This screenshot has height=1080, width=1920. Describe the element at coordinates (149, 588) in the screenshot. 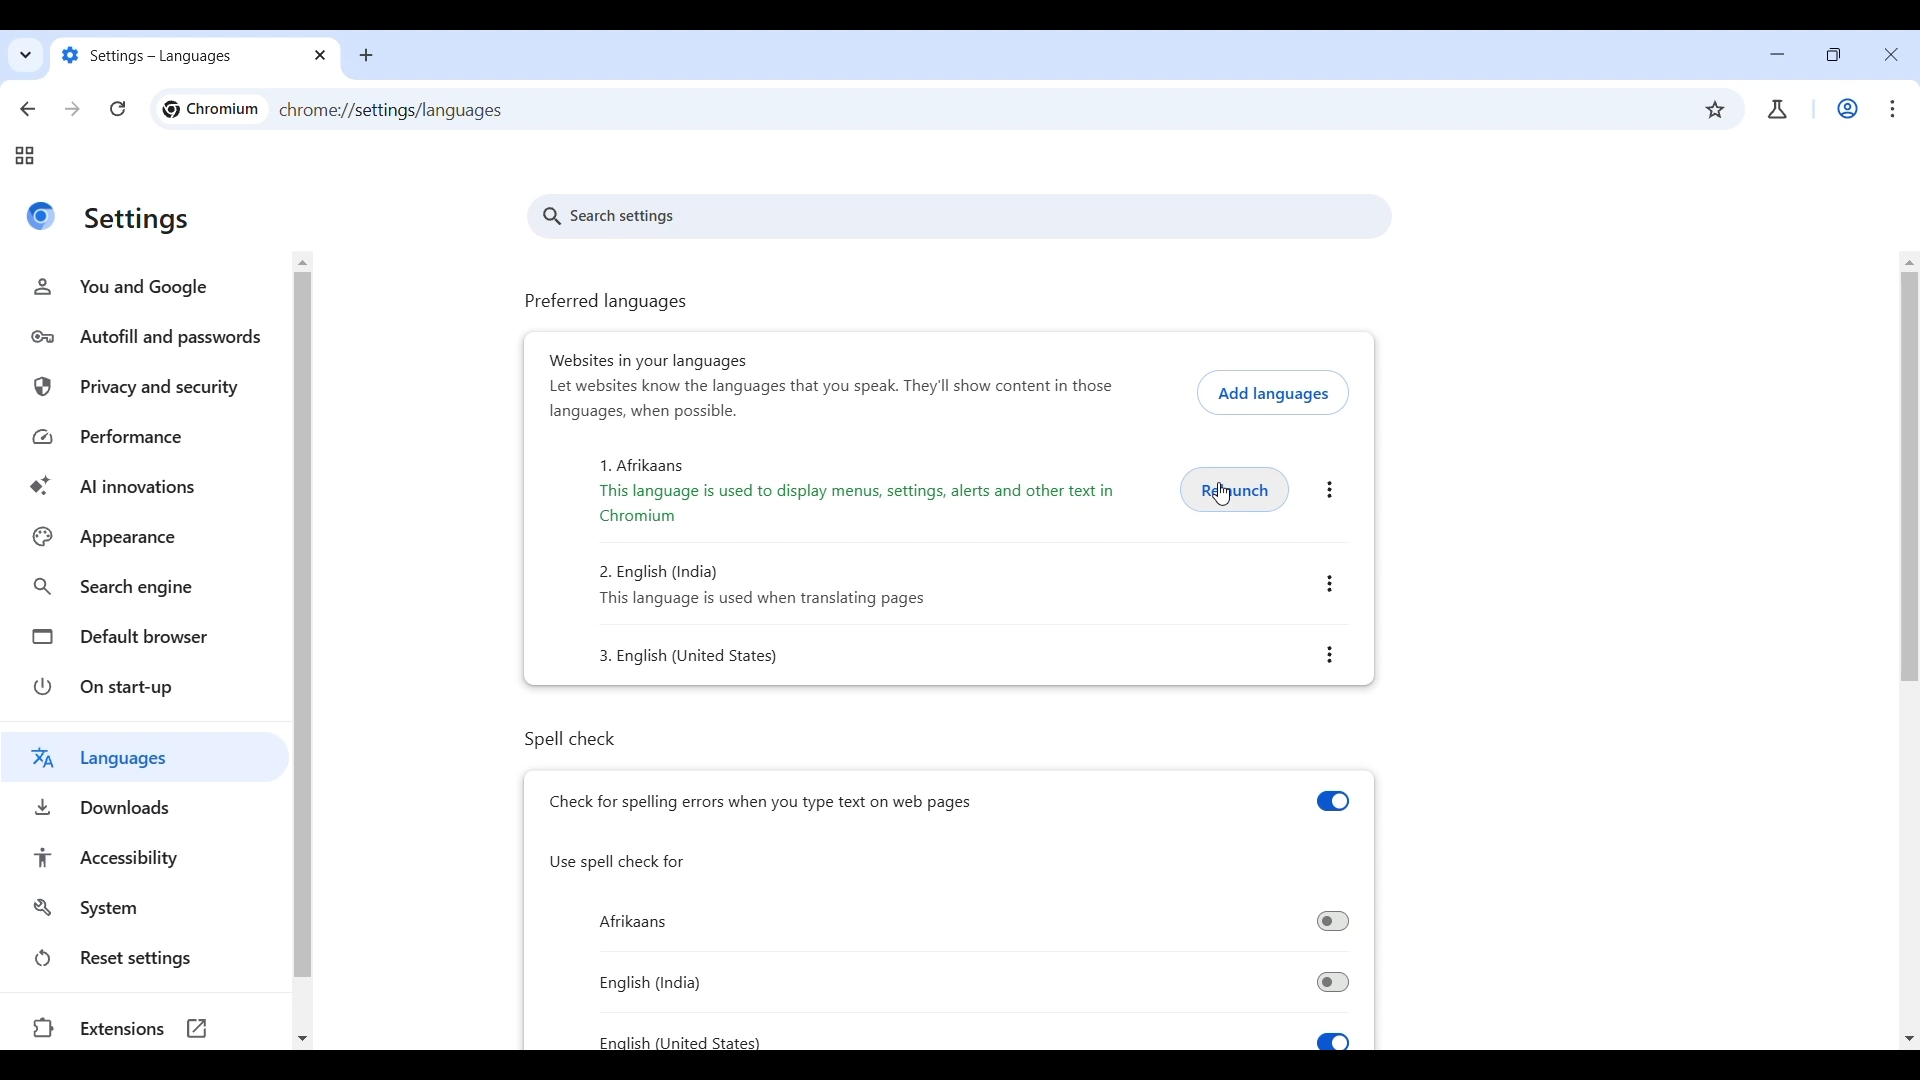

I see `Search engine` at that location.